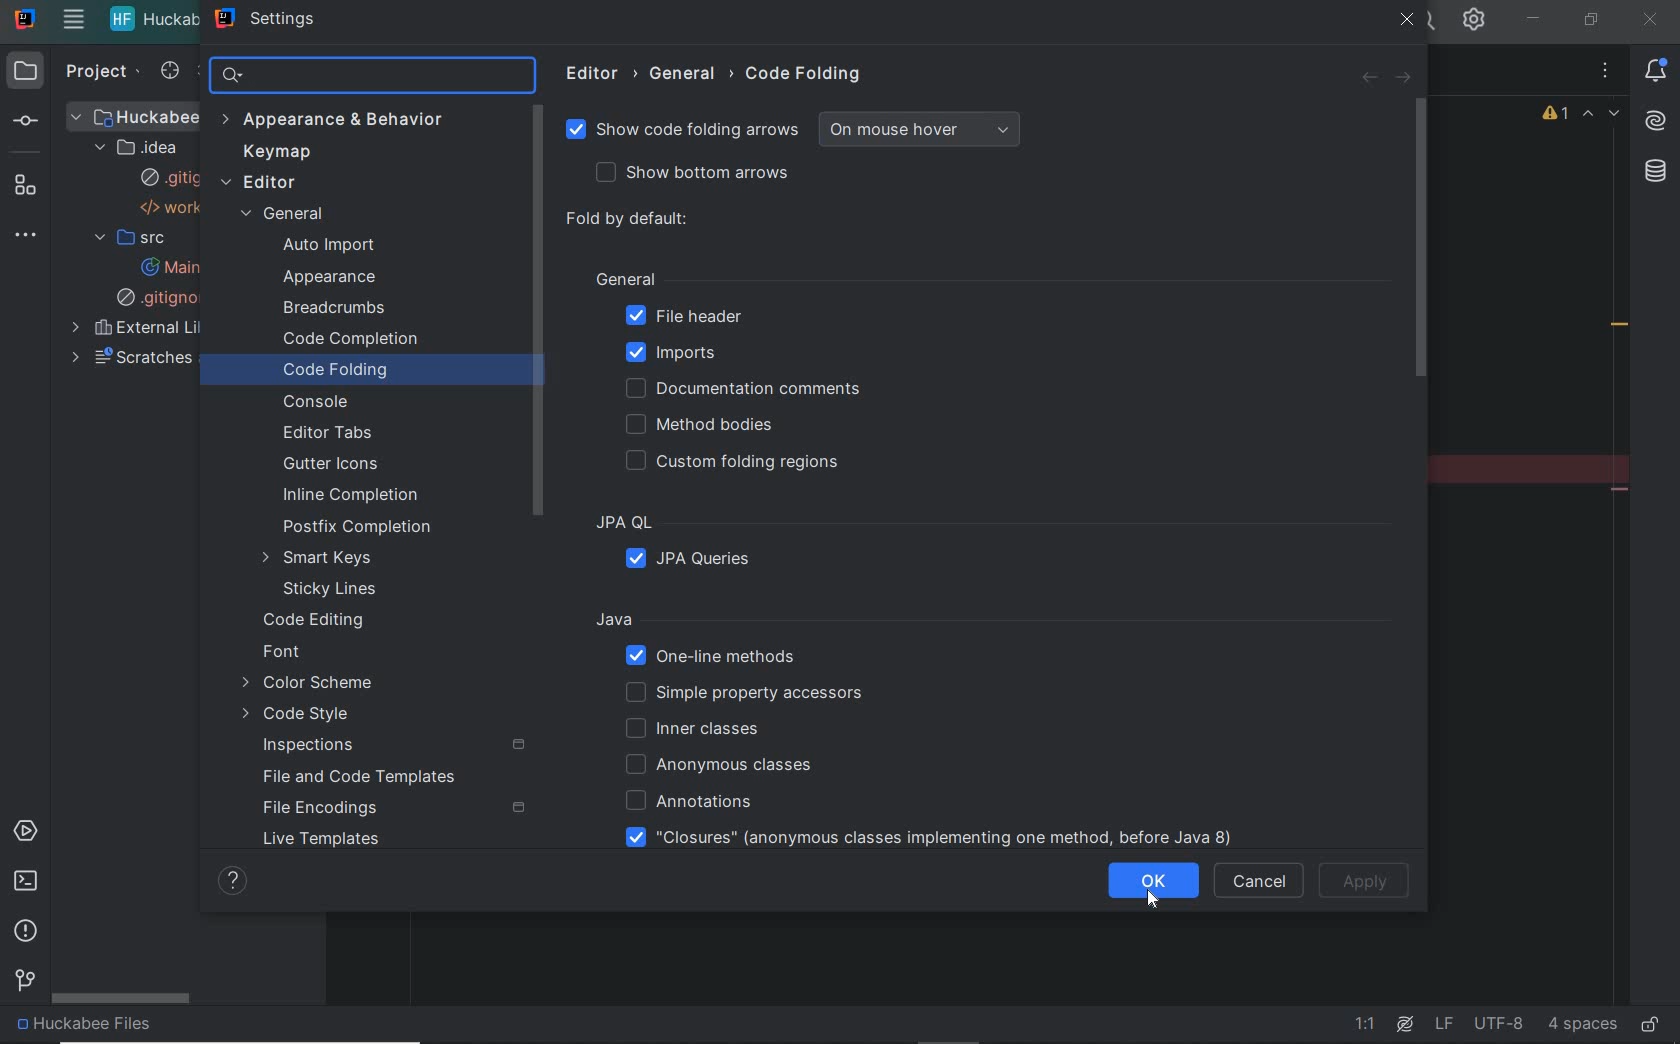  Describe the element at coordinates (264, 182) in the screenshot. I see `editor` at that location.